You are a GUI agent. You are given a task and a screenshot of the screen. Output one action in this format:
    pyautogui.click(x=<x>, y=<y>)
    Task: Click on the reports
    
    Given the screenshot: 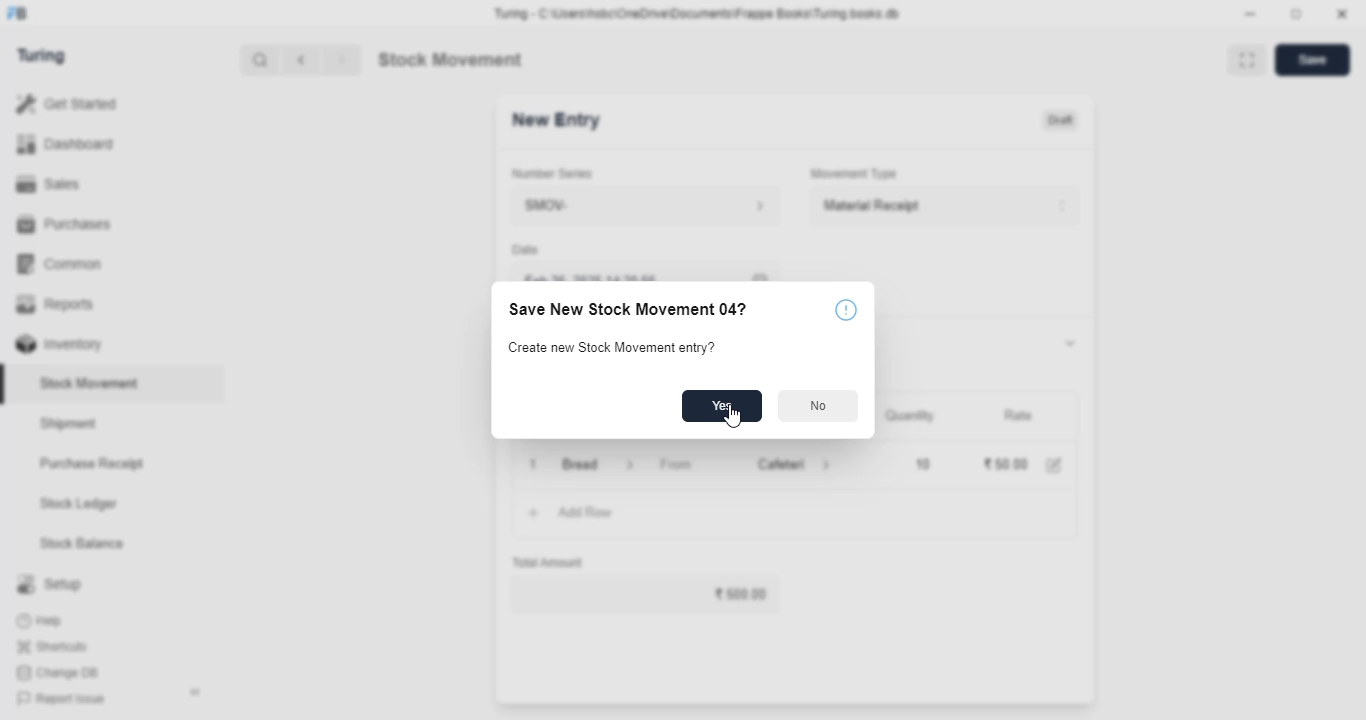 What is the action you would take?
    pyautogui.click(x=57, y=303)
    